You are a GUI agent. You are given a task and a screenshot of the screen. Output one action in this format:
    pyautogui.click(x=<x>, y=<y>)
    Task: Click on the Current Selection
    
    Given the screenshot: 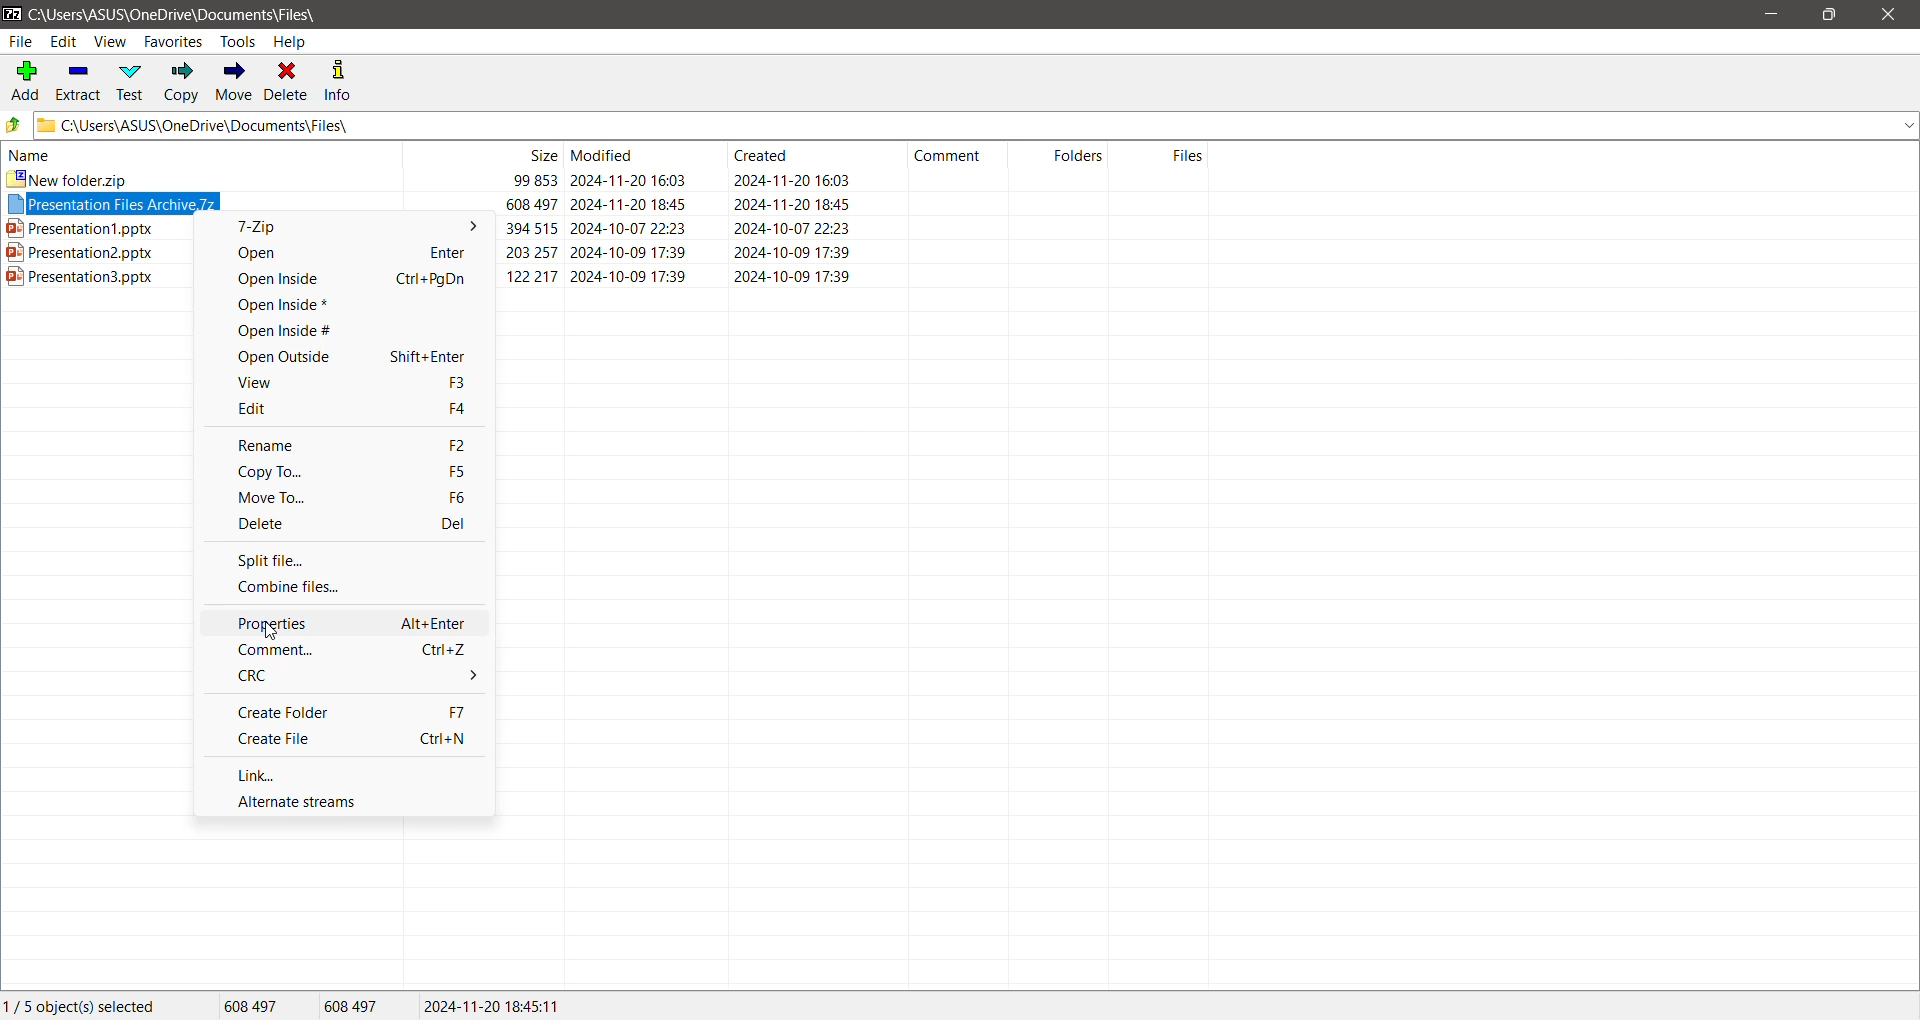 What is the action you would take?
    pyautogui.click(x=88, y=1006)
    